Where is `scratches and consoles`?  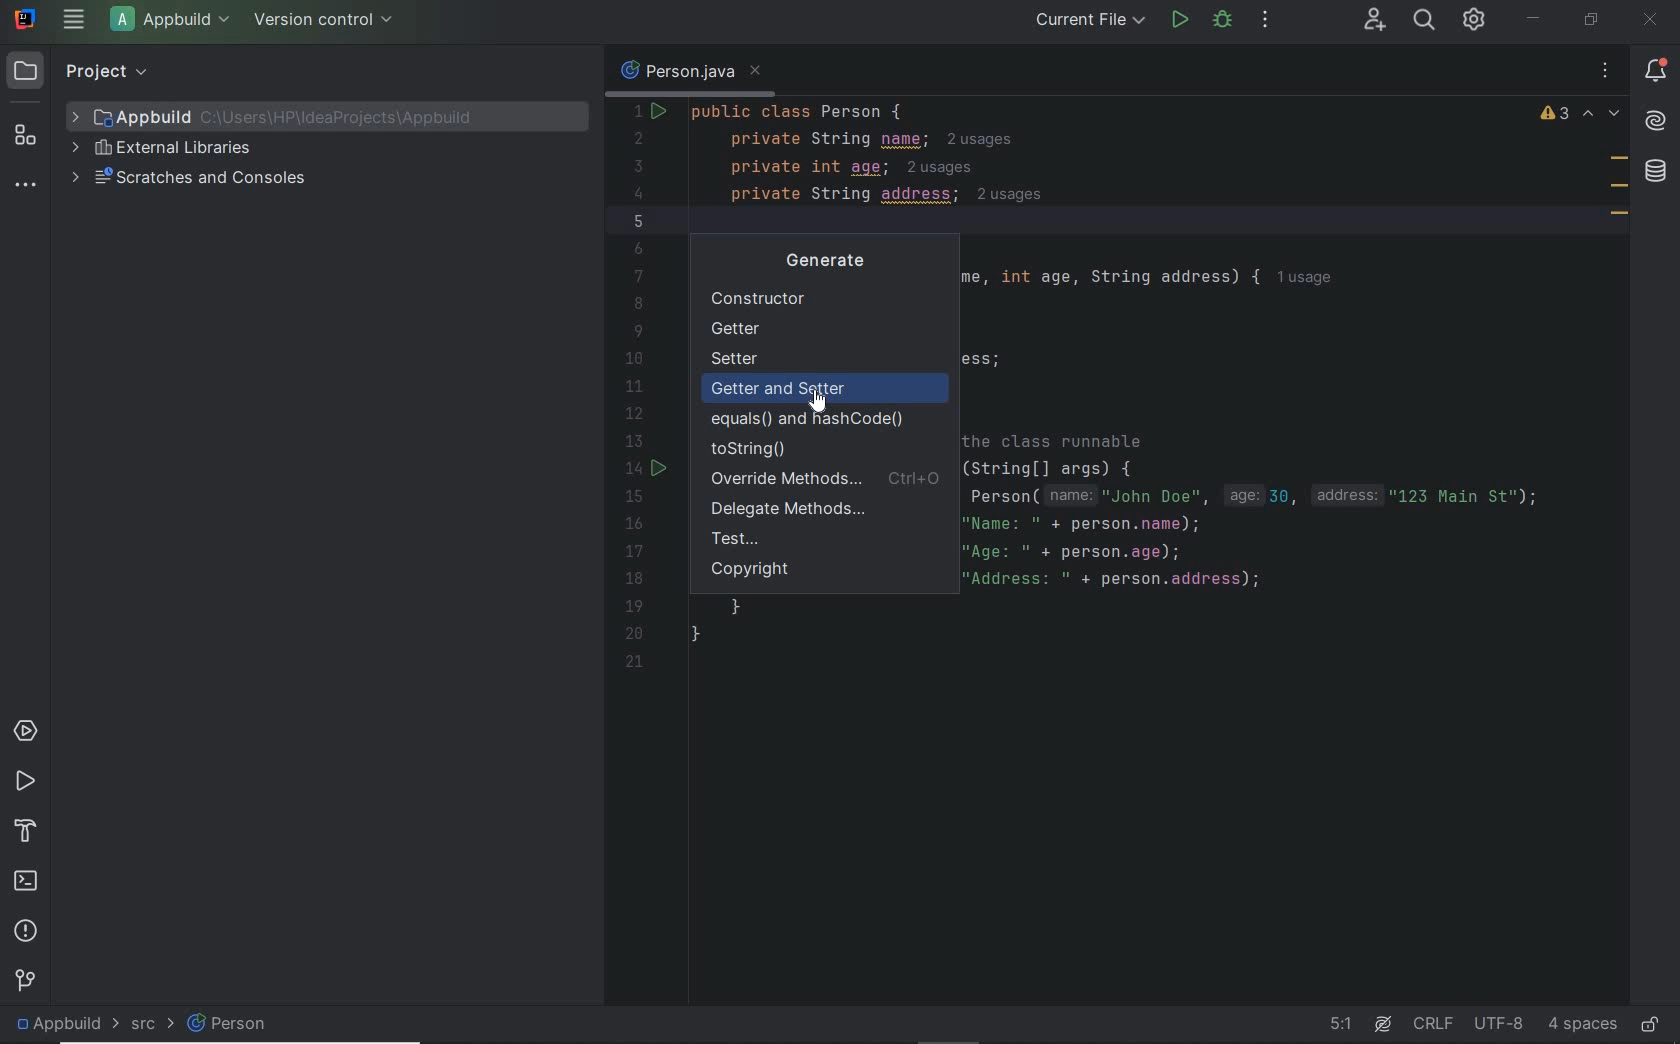
scratches and consoles is located at coordinates (193, 177).